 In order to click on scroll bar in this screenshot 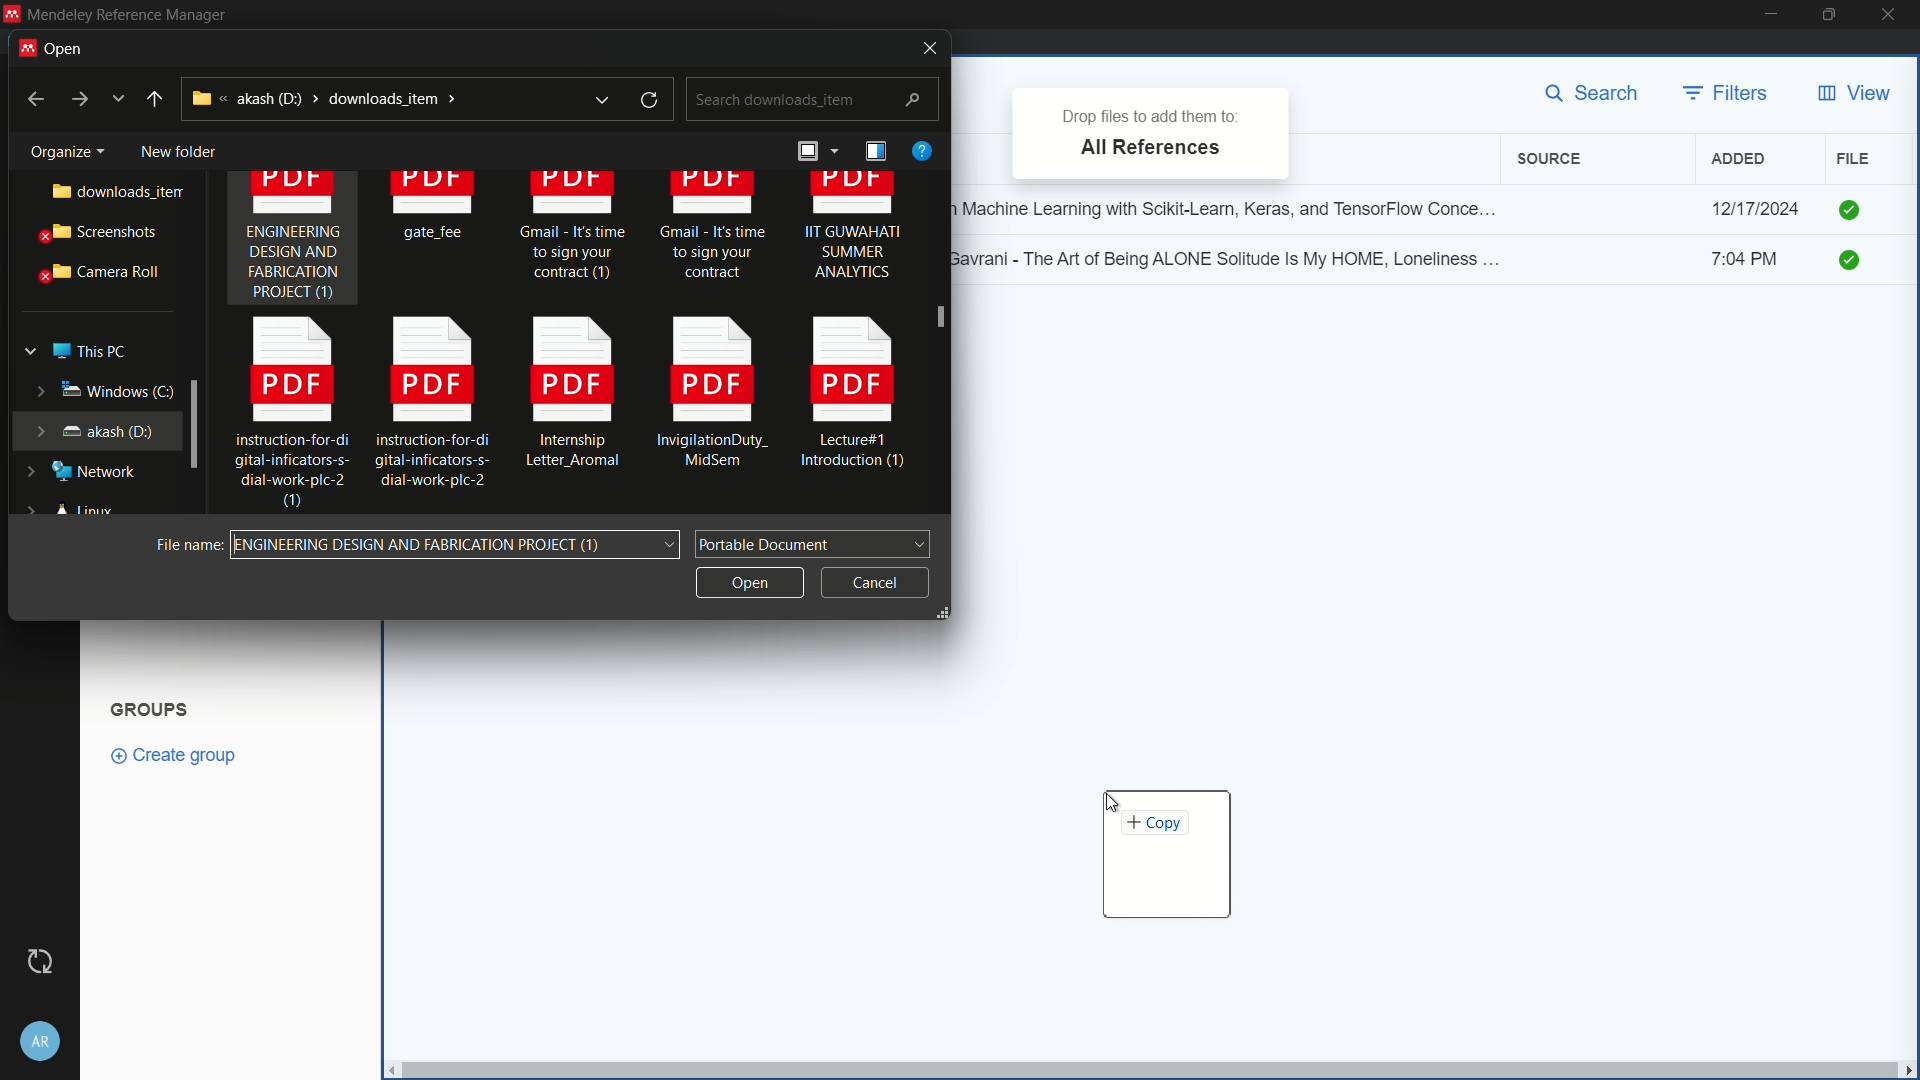, I will do `click(940, 344)`.